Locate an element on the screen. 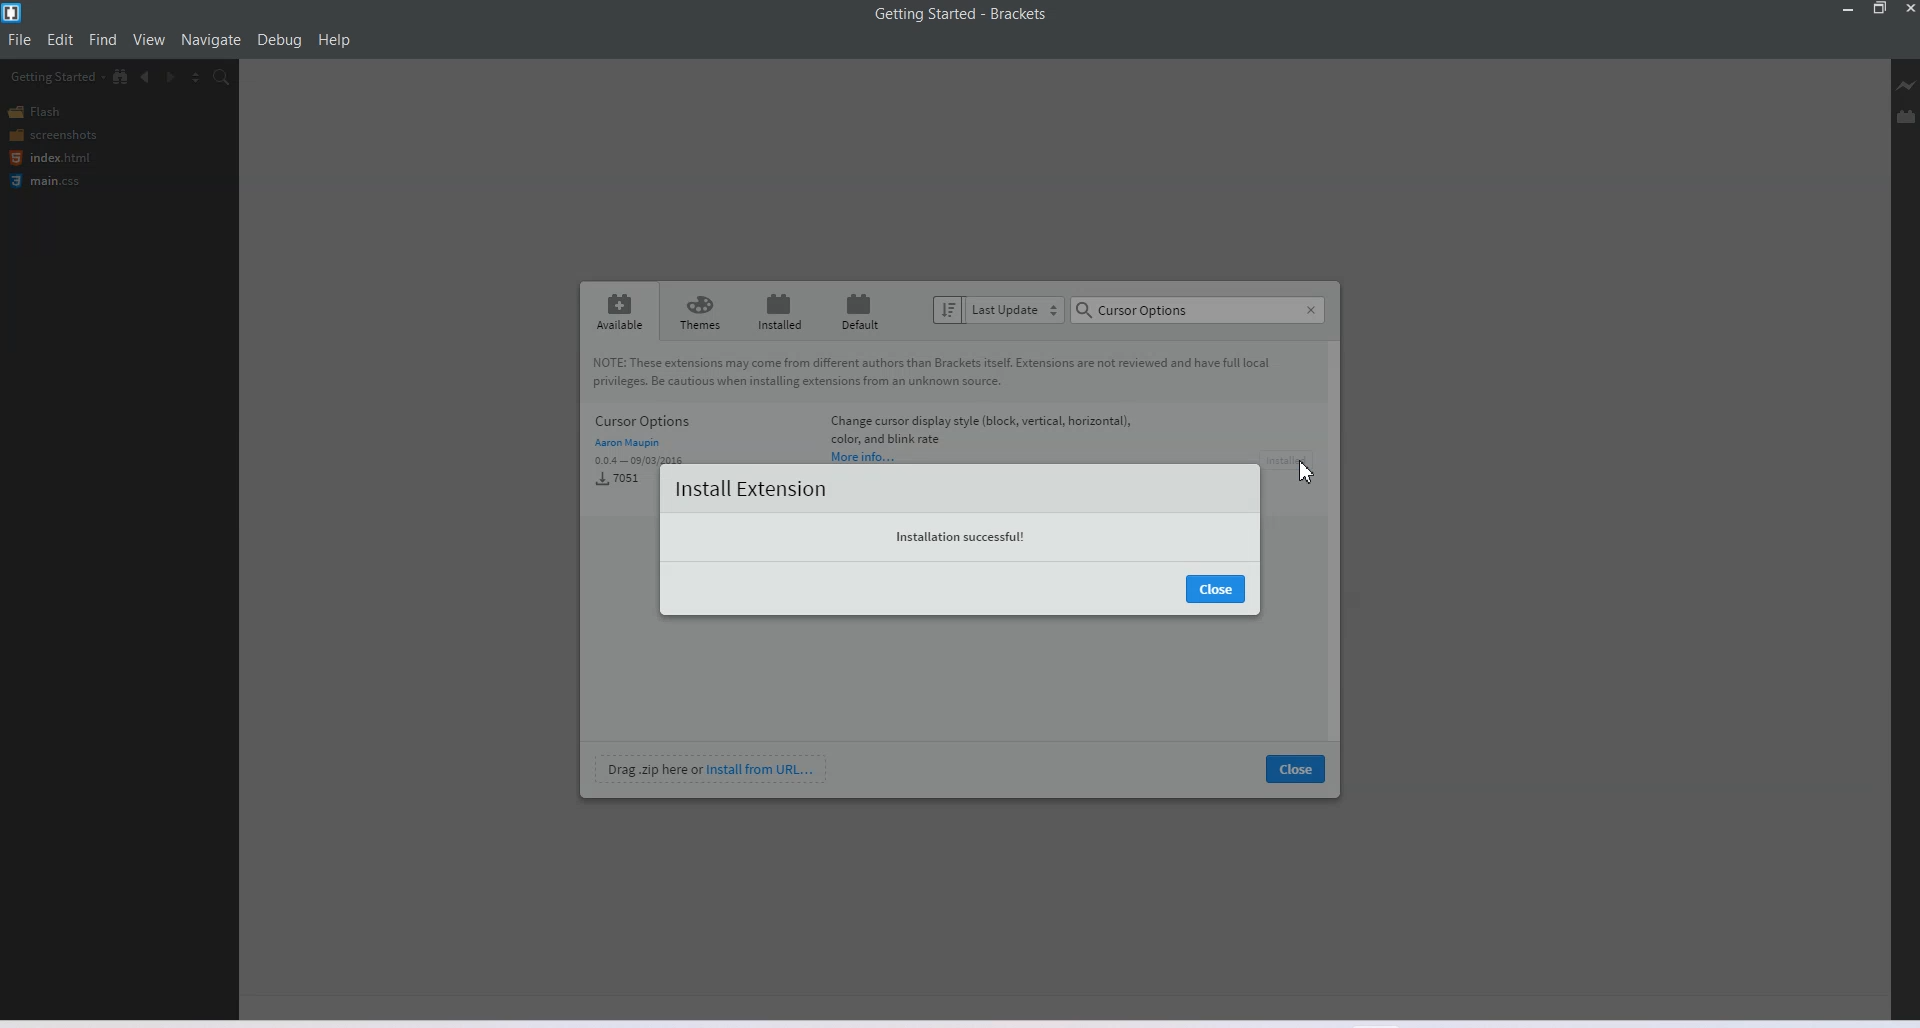 The image size is (1920, 1028). Show file in Tree is located at coordinates (121, 75).